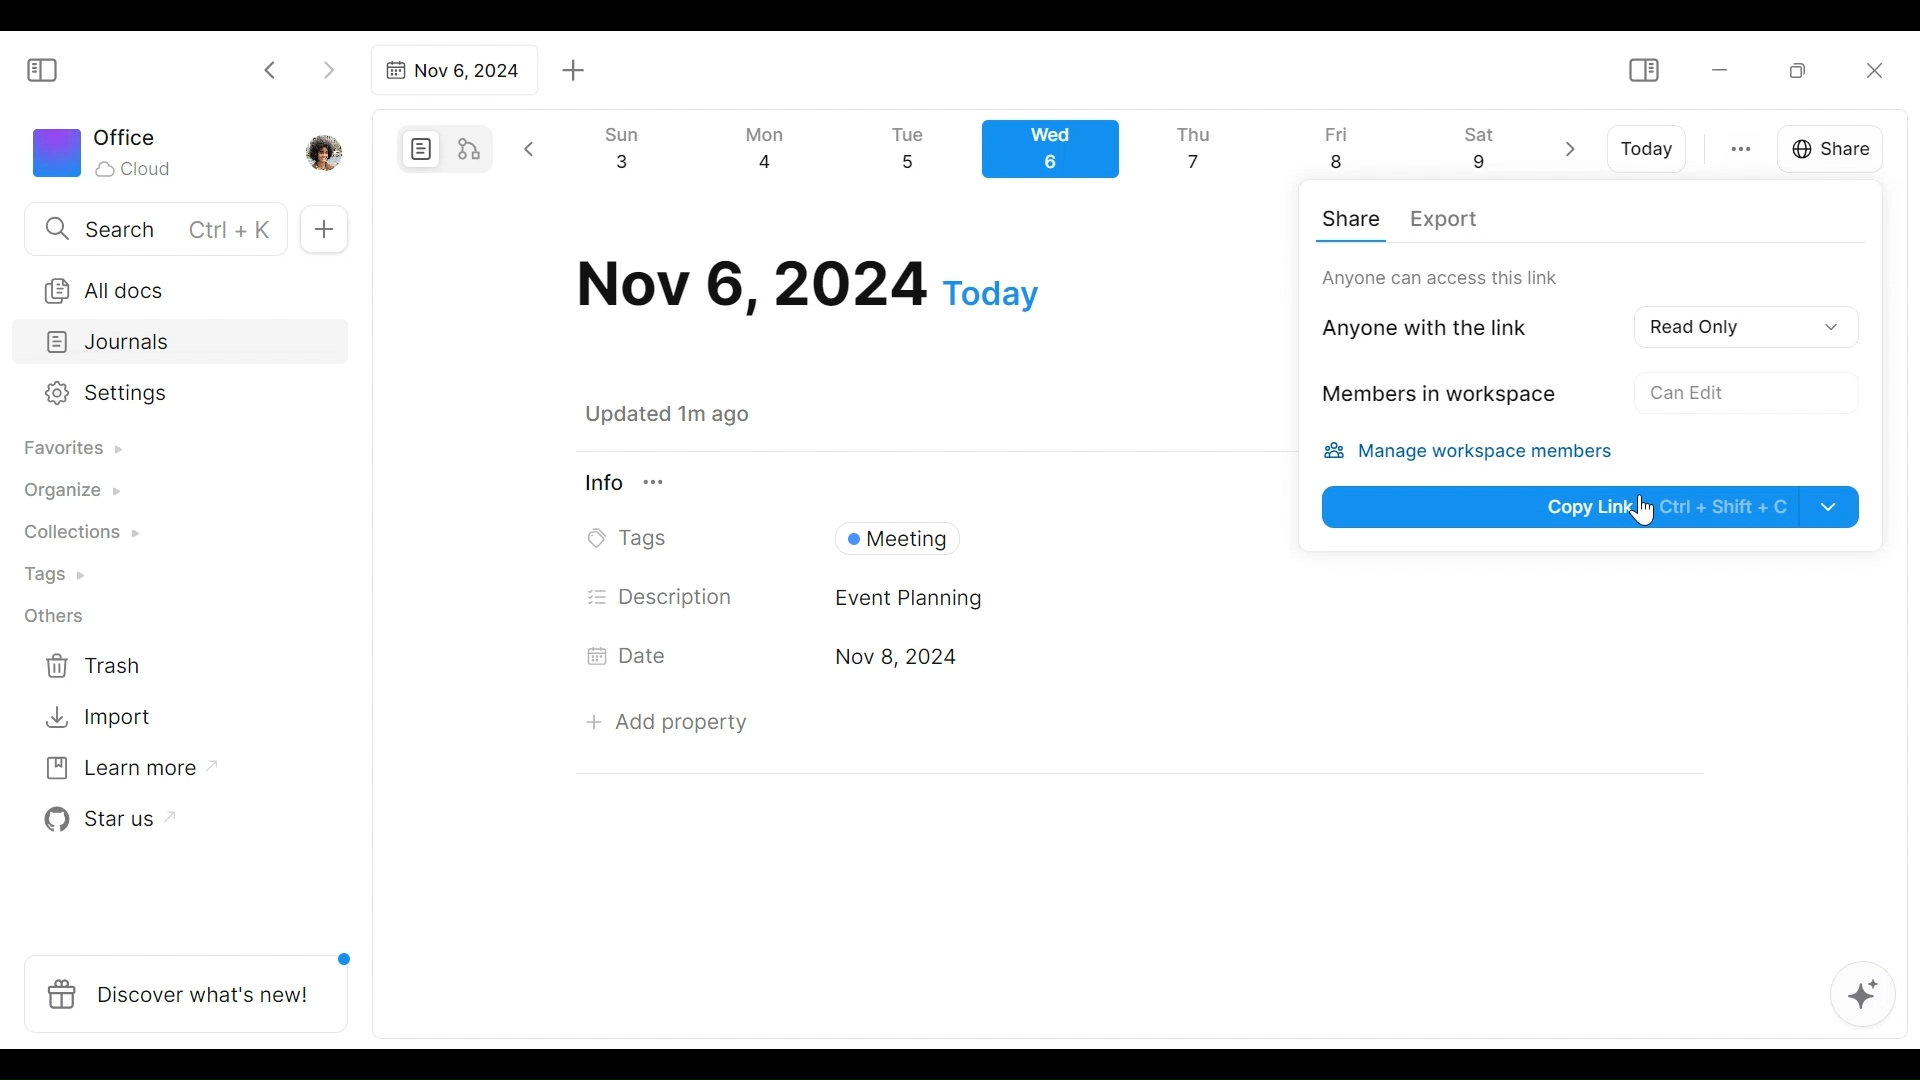  What do you see at coordinates (1472, 454) in the screenshot?
I see `Manage workspace members` at bounding box center [1472, 454].